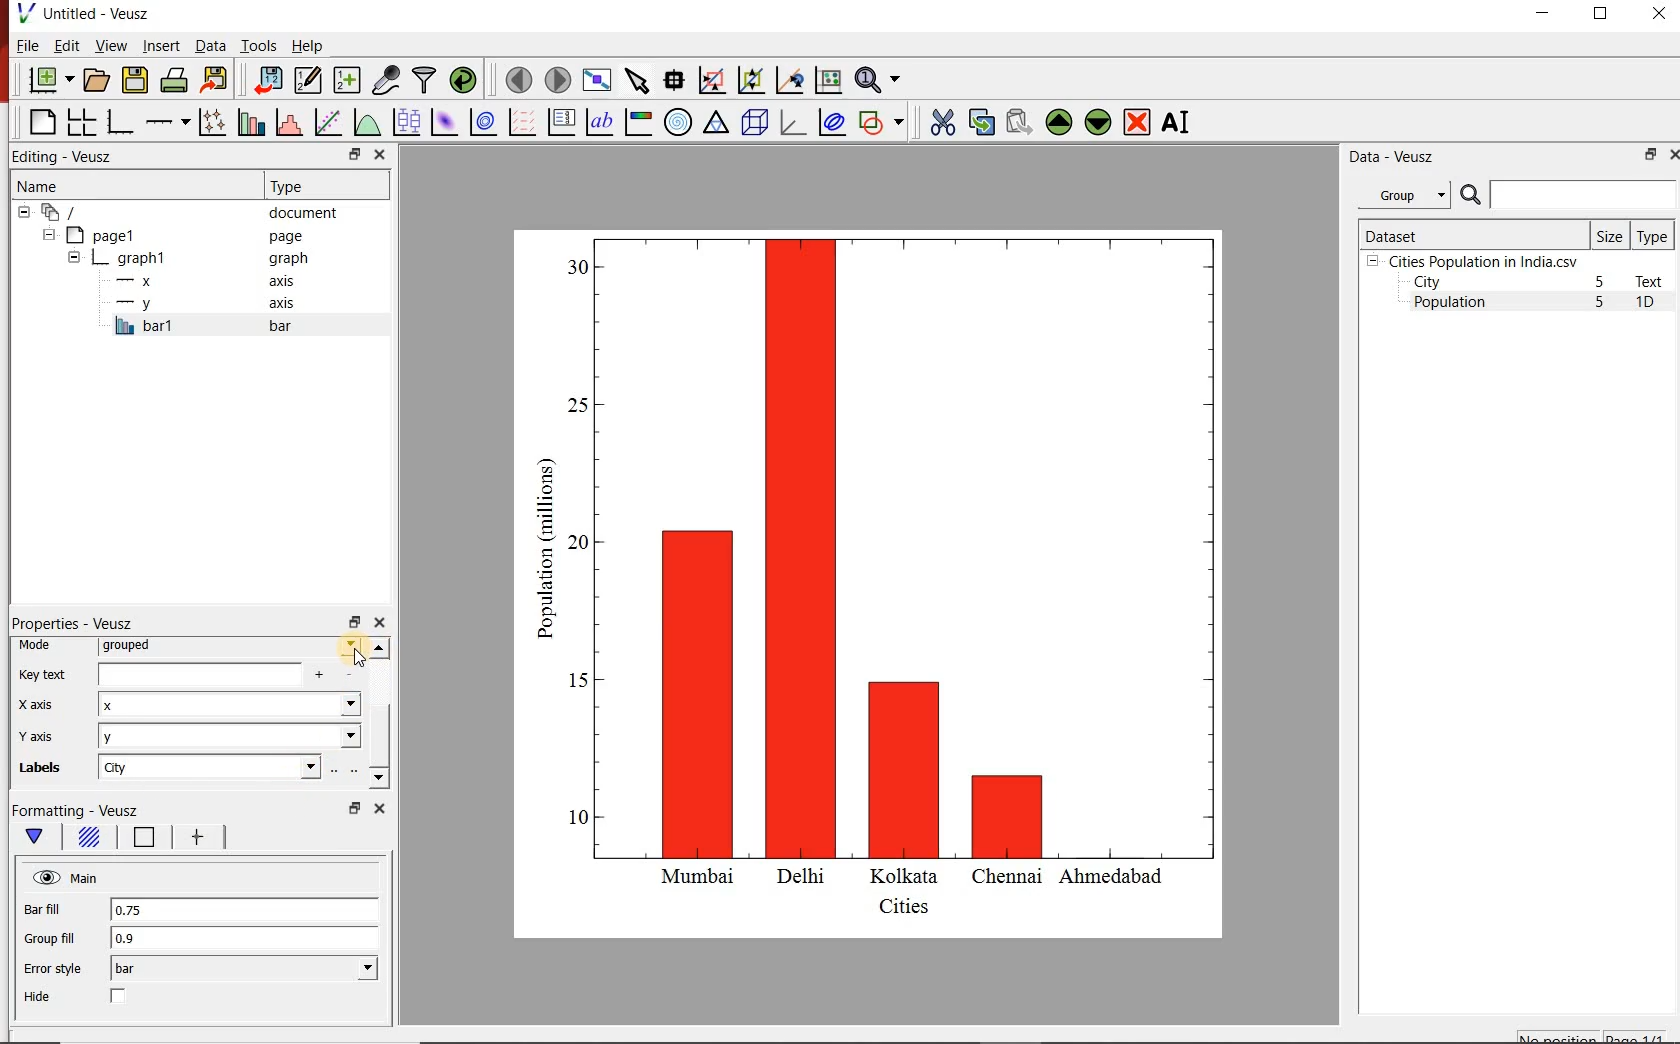 This screenshot has height=1044, width=1680. What do you see at coordinates (1427, 282) in the screenshot?
I see `City` at bounding box center [1427, 282].